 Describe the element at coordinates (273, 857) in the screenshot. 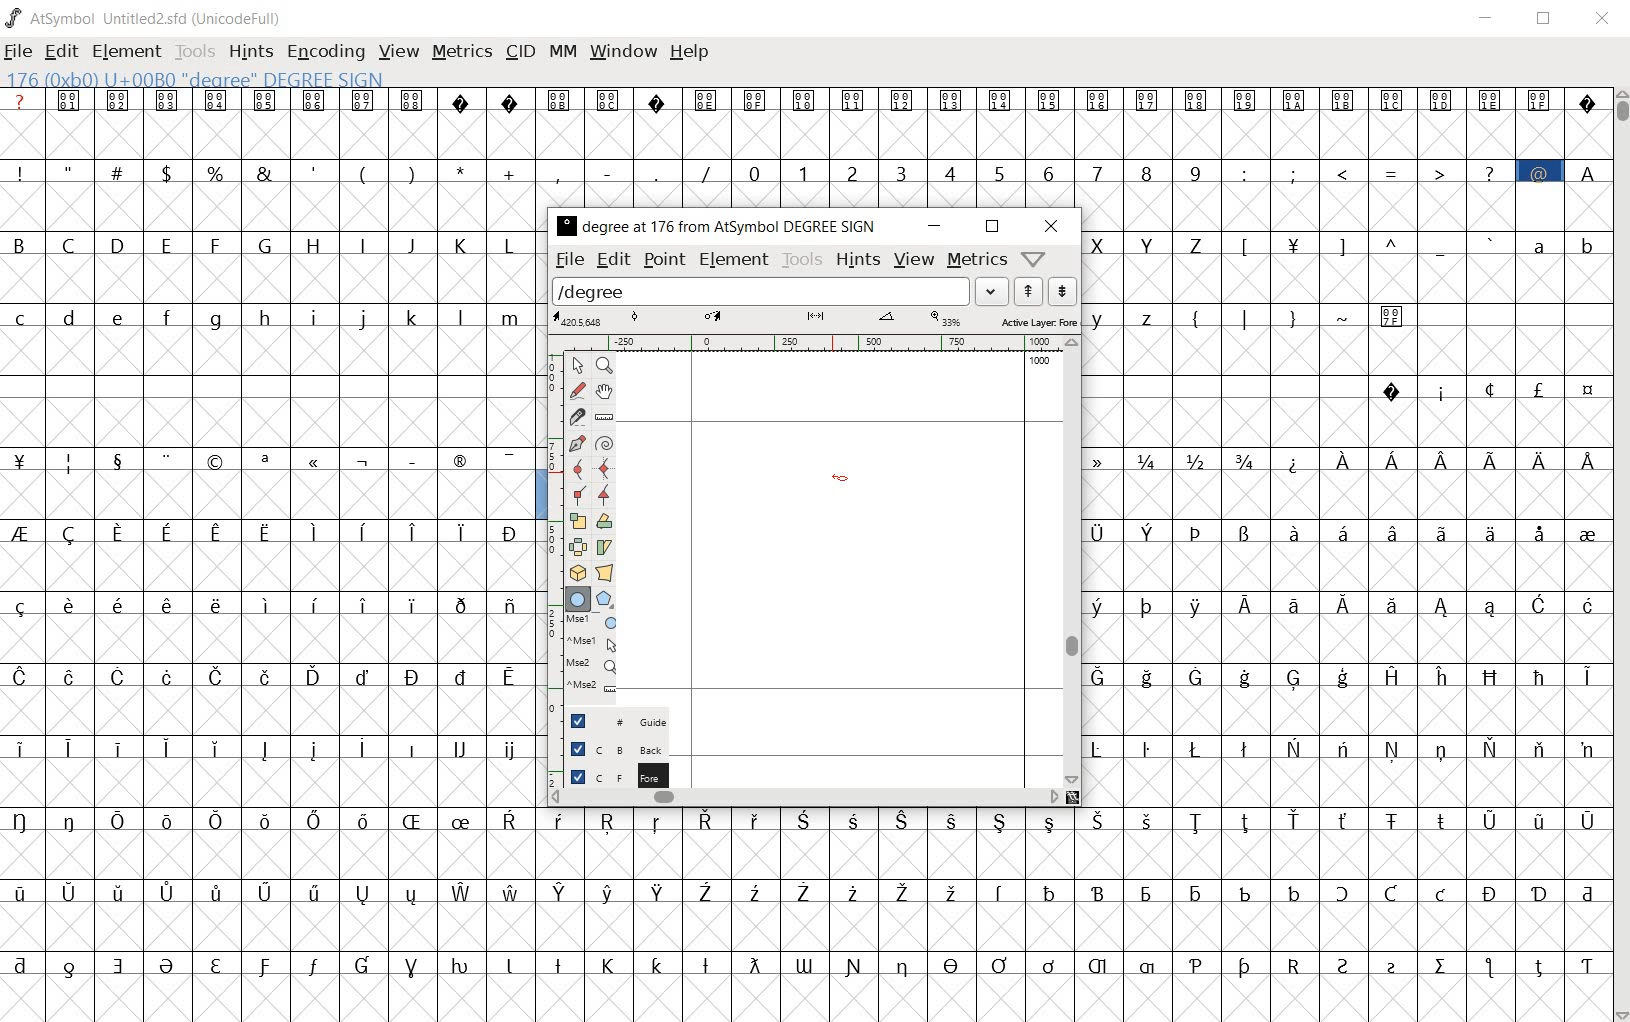

I see `empty glyph slots` at that location.